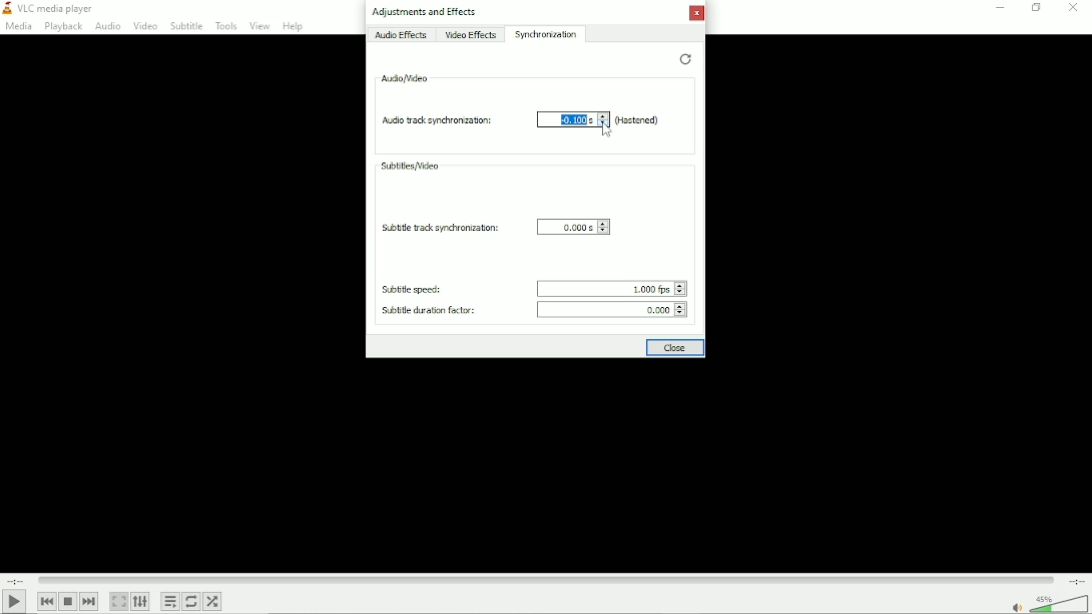 The image size is (1092, 614). Describe the element at coordinates (405, 79) in the screenshot. I see `Audio/video` at that location.